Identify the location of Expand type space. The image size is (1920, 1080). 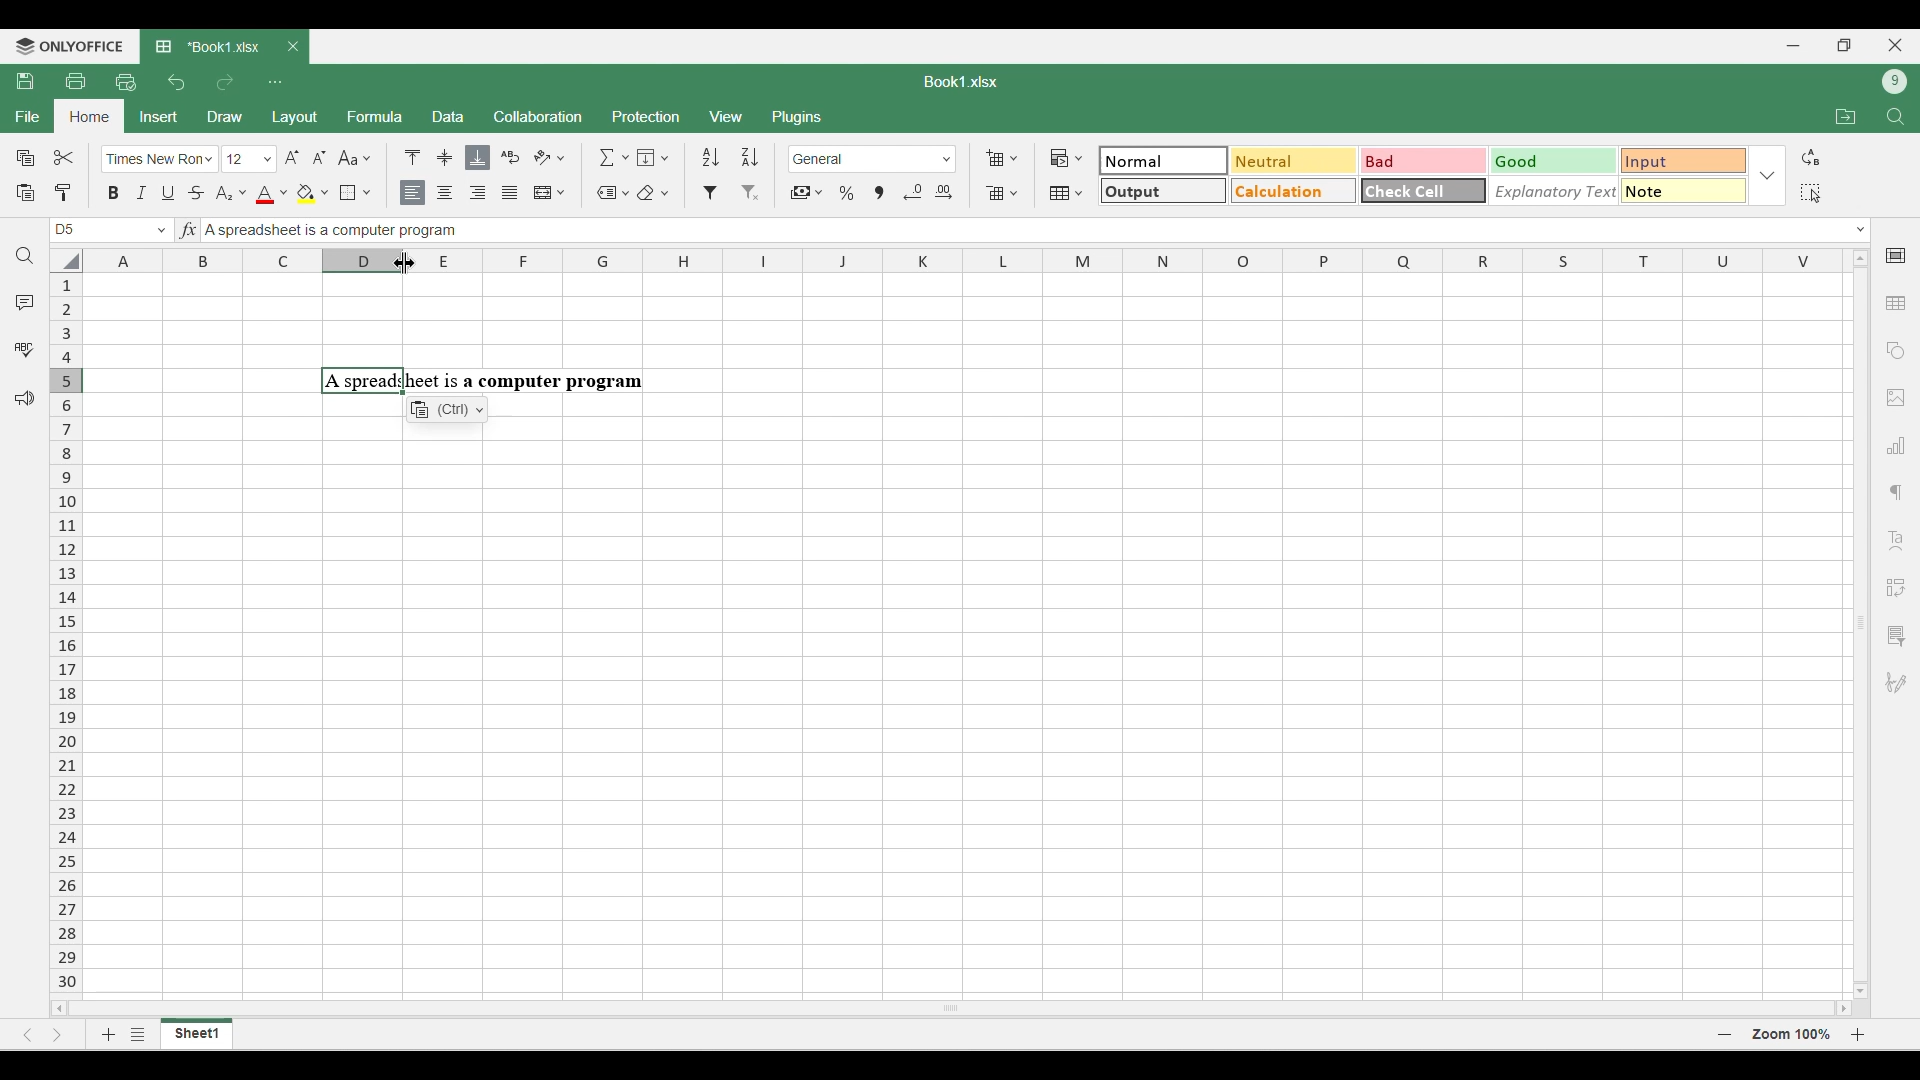
(1861, 230).